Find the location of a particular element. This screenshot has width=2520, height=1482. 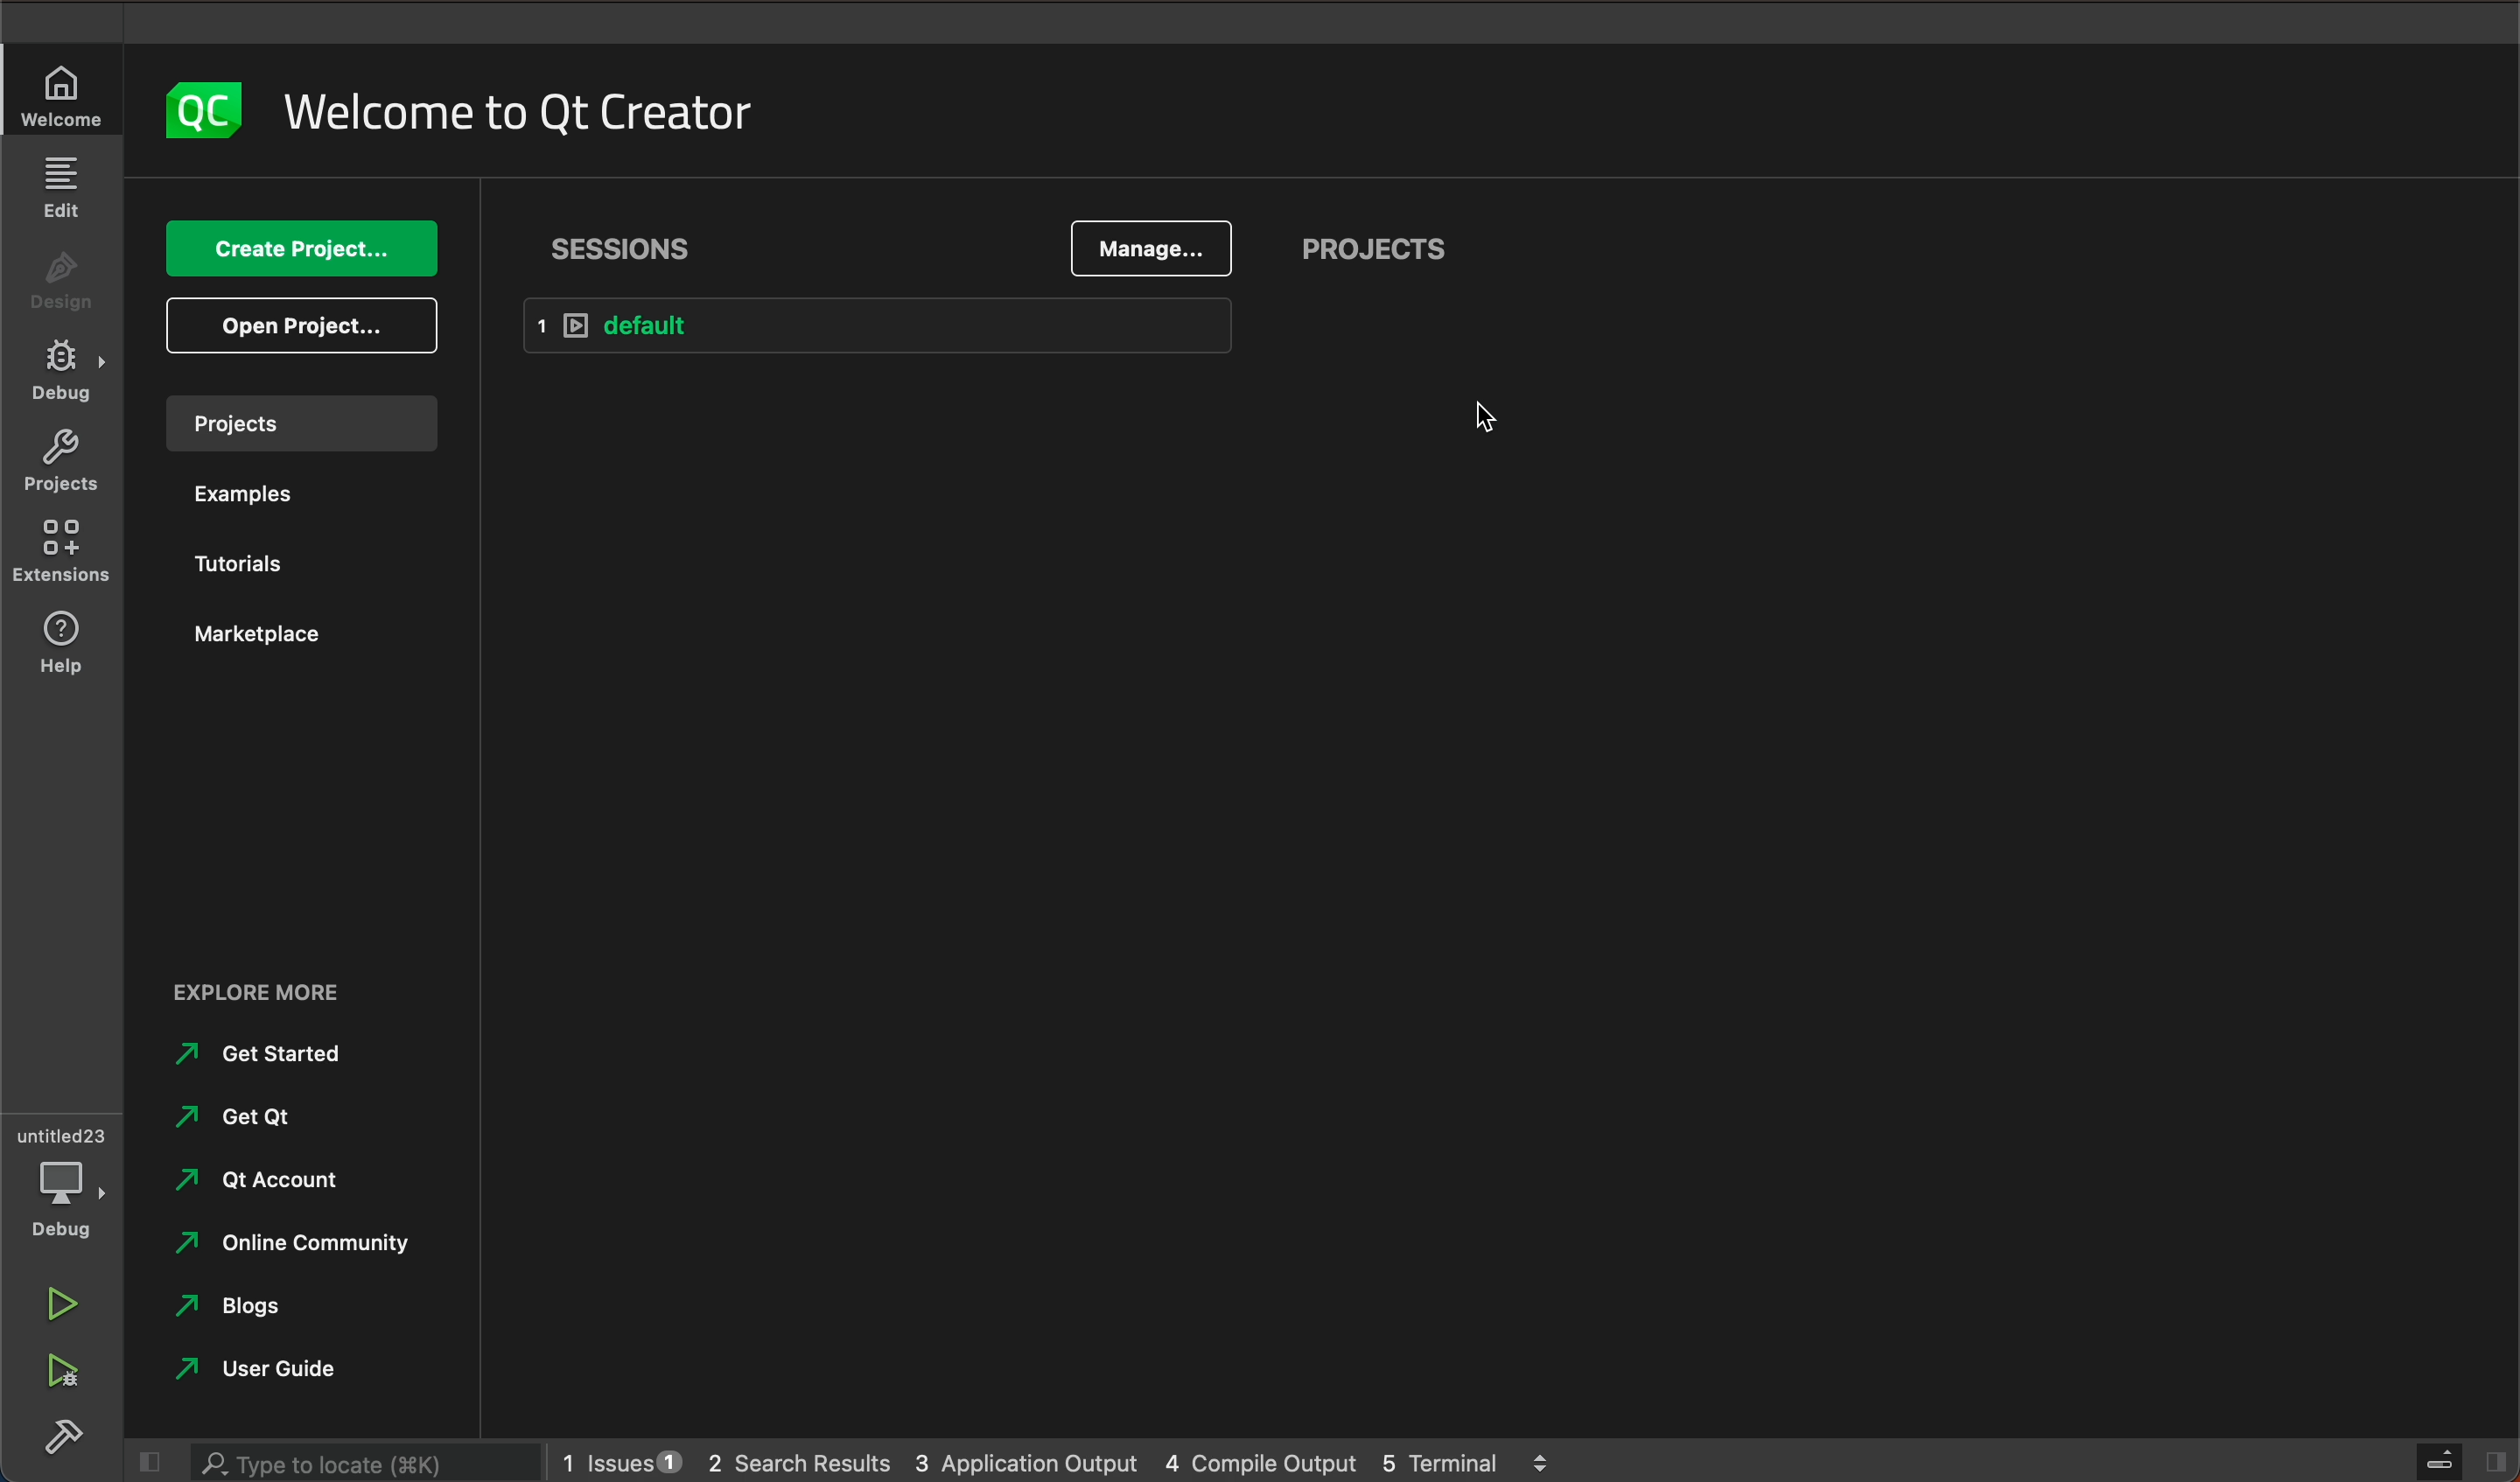

manage is located at coordinates (1149, 246).